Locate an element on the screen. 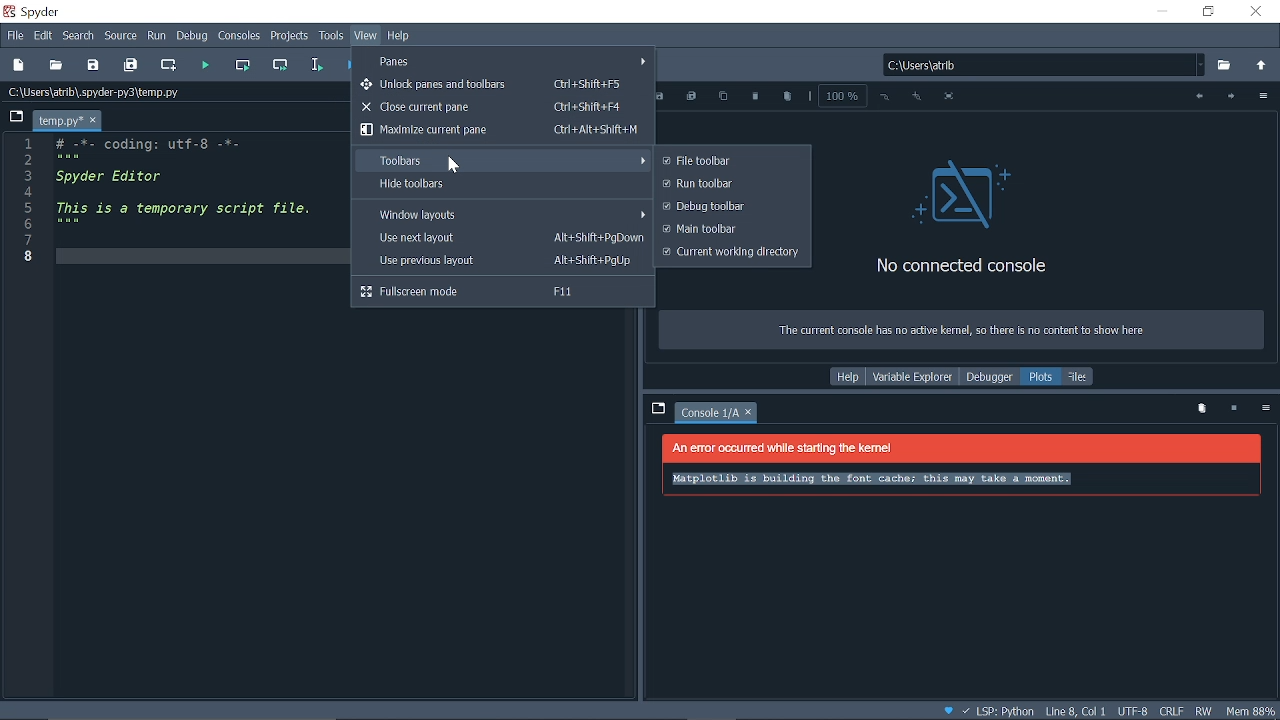 This screenshot has width=1280, height=720. Copy plot to clipboard is located at coordinates (723, 98).